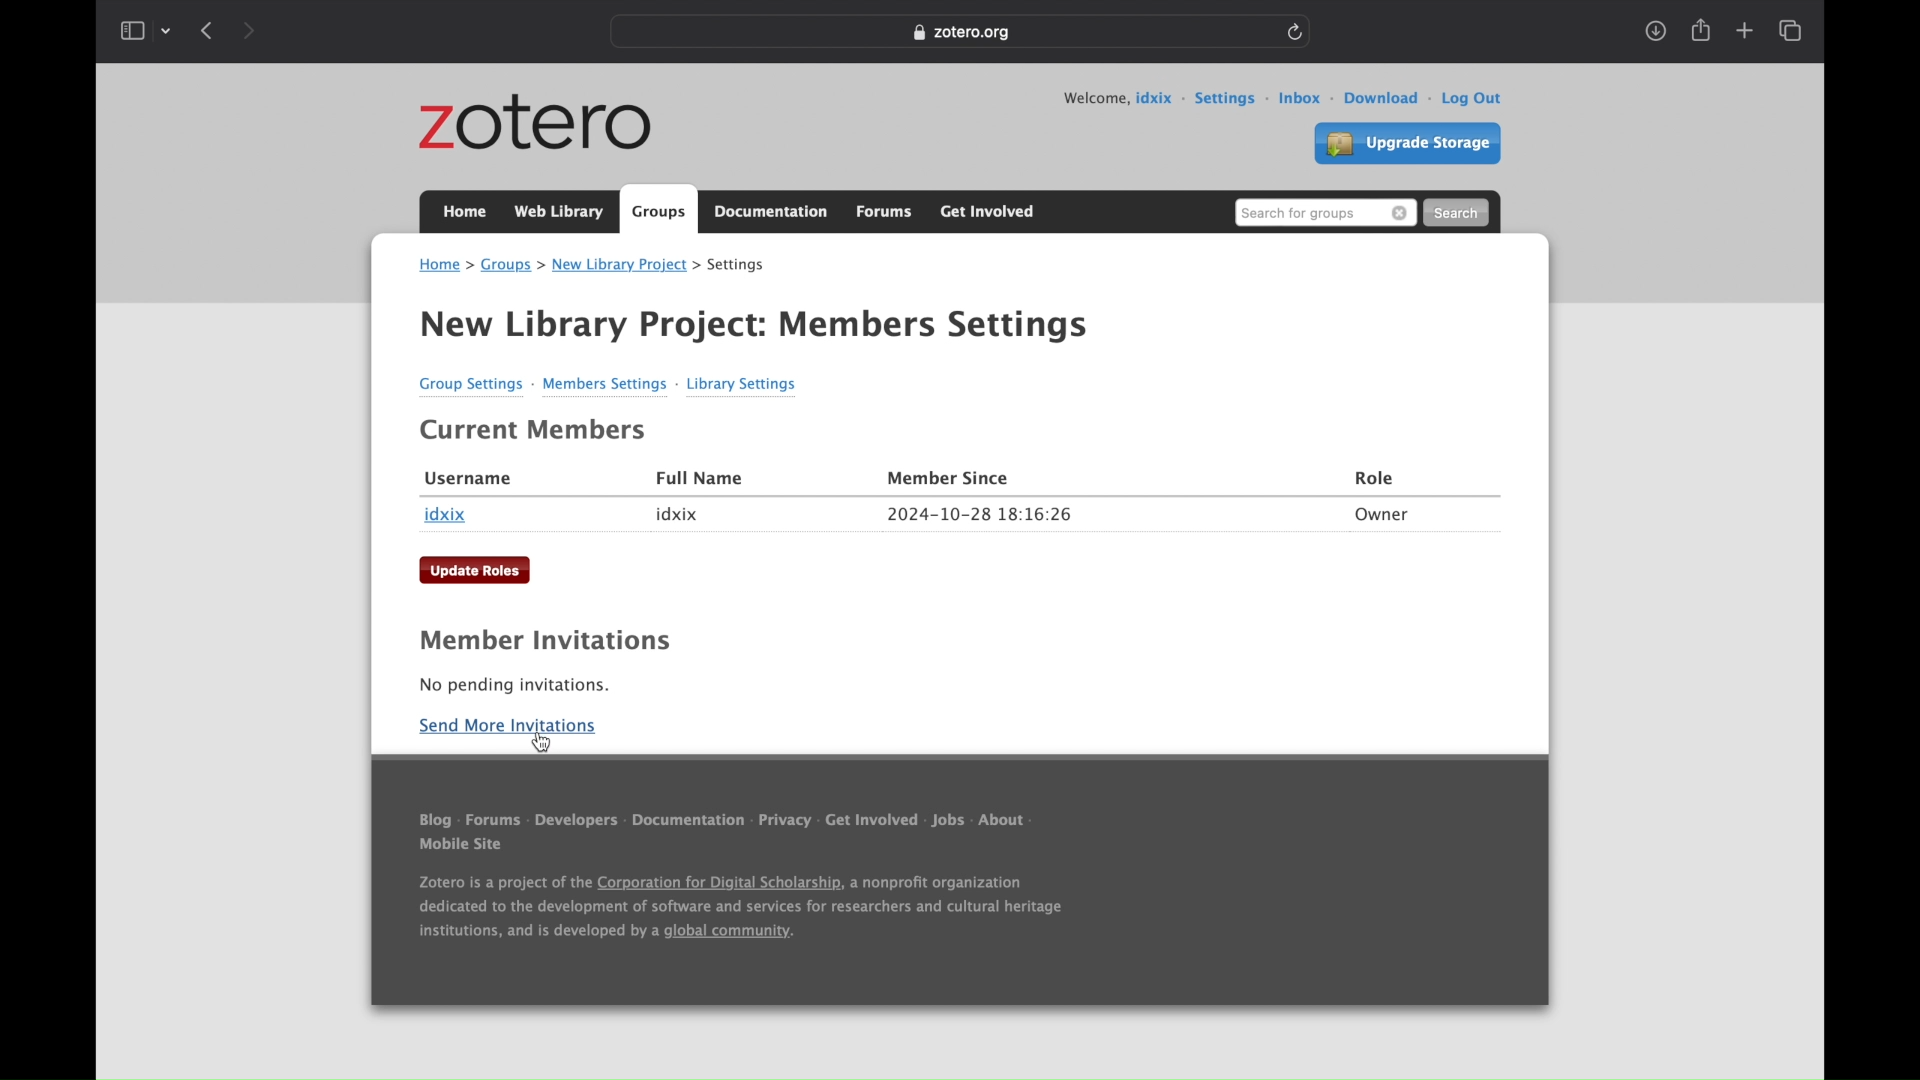  Describe the element at coordinates (773, 212) in the screenshot. I see `documentation` at that location.